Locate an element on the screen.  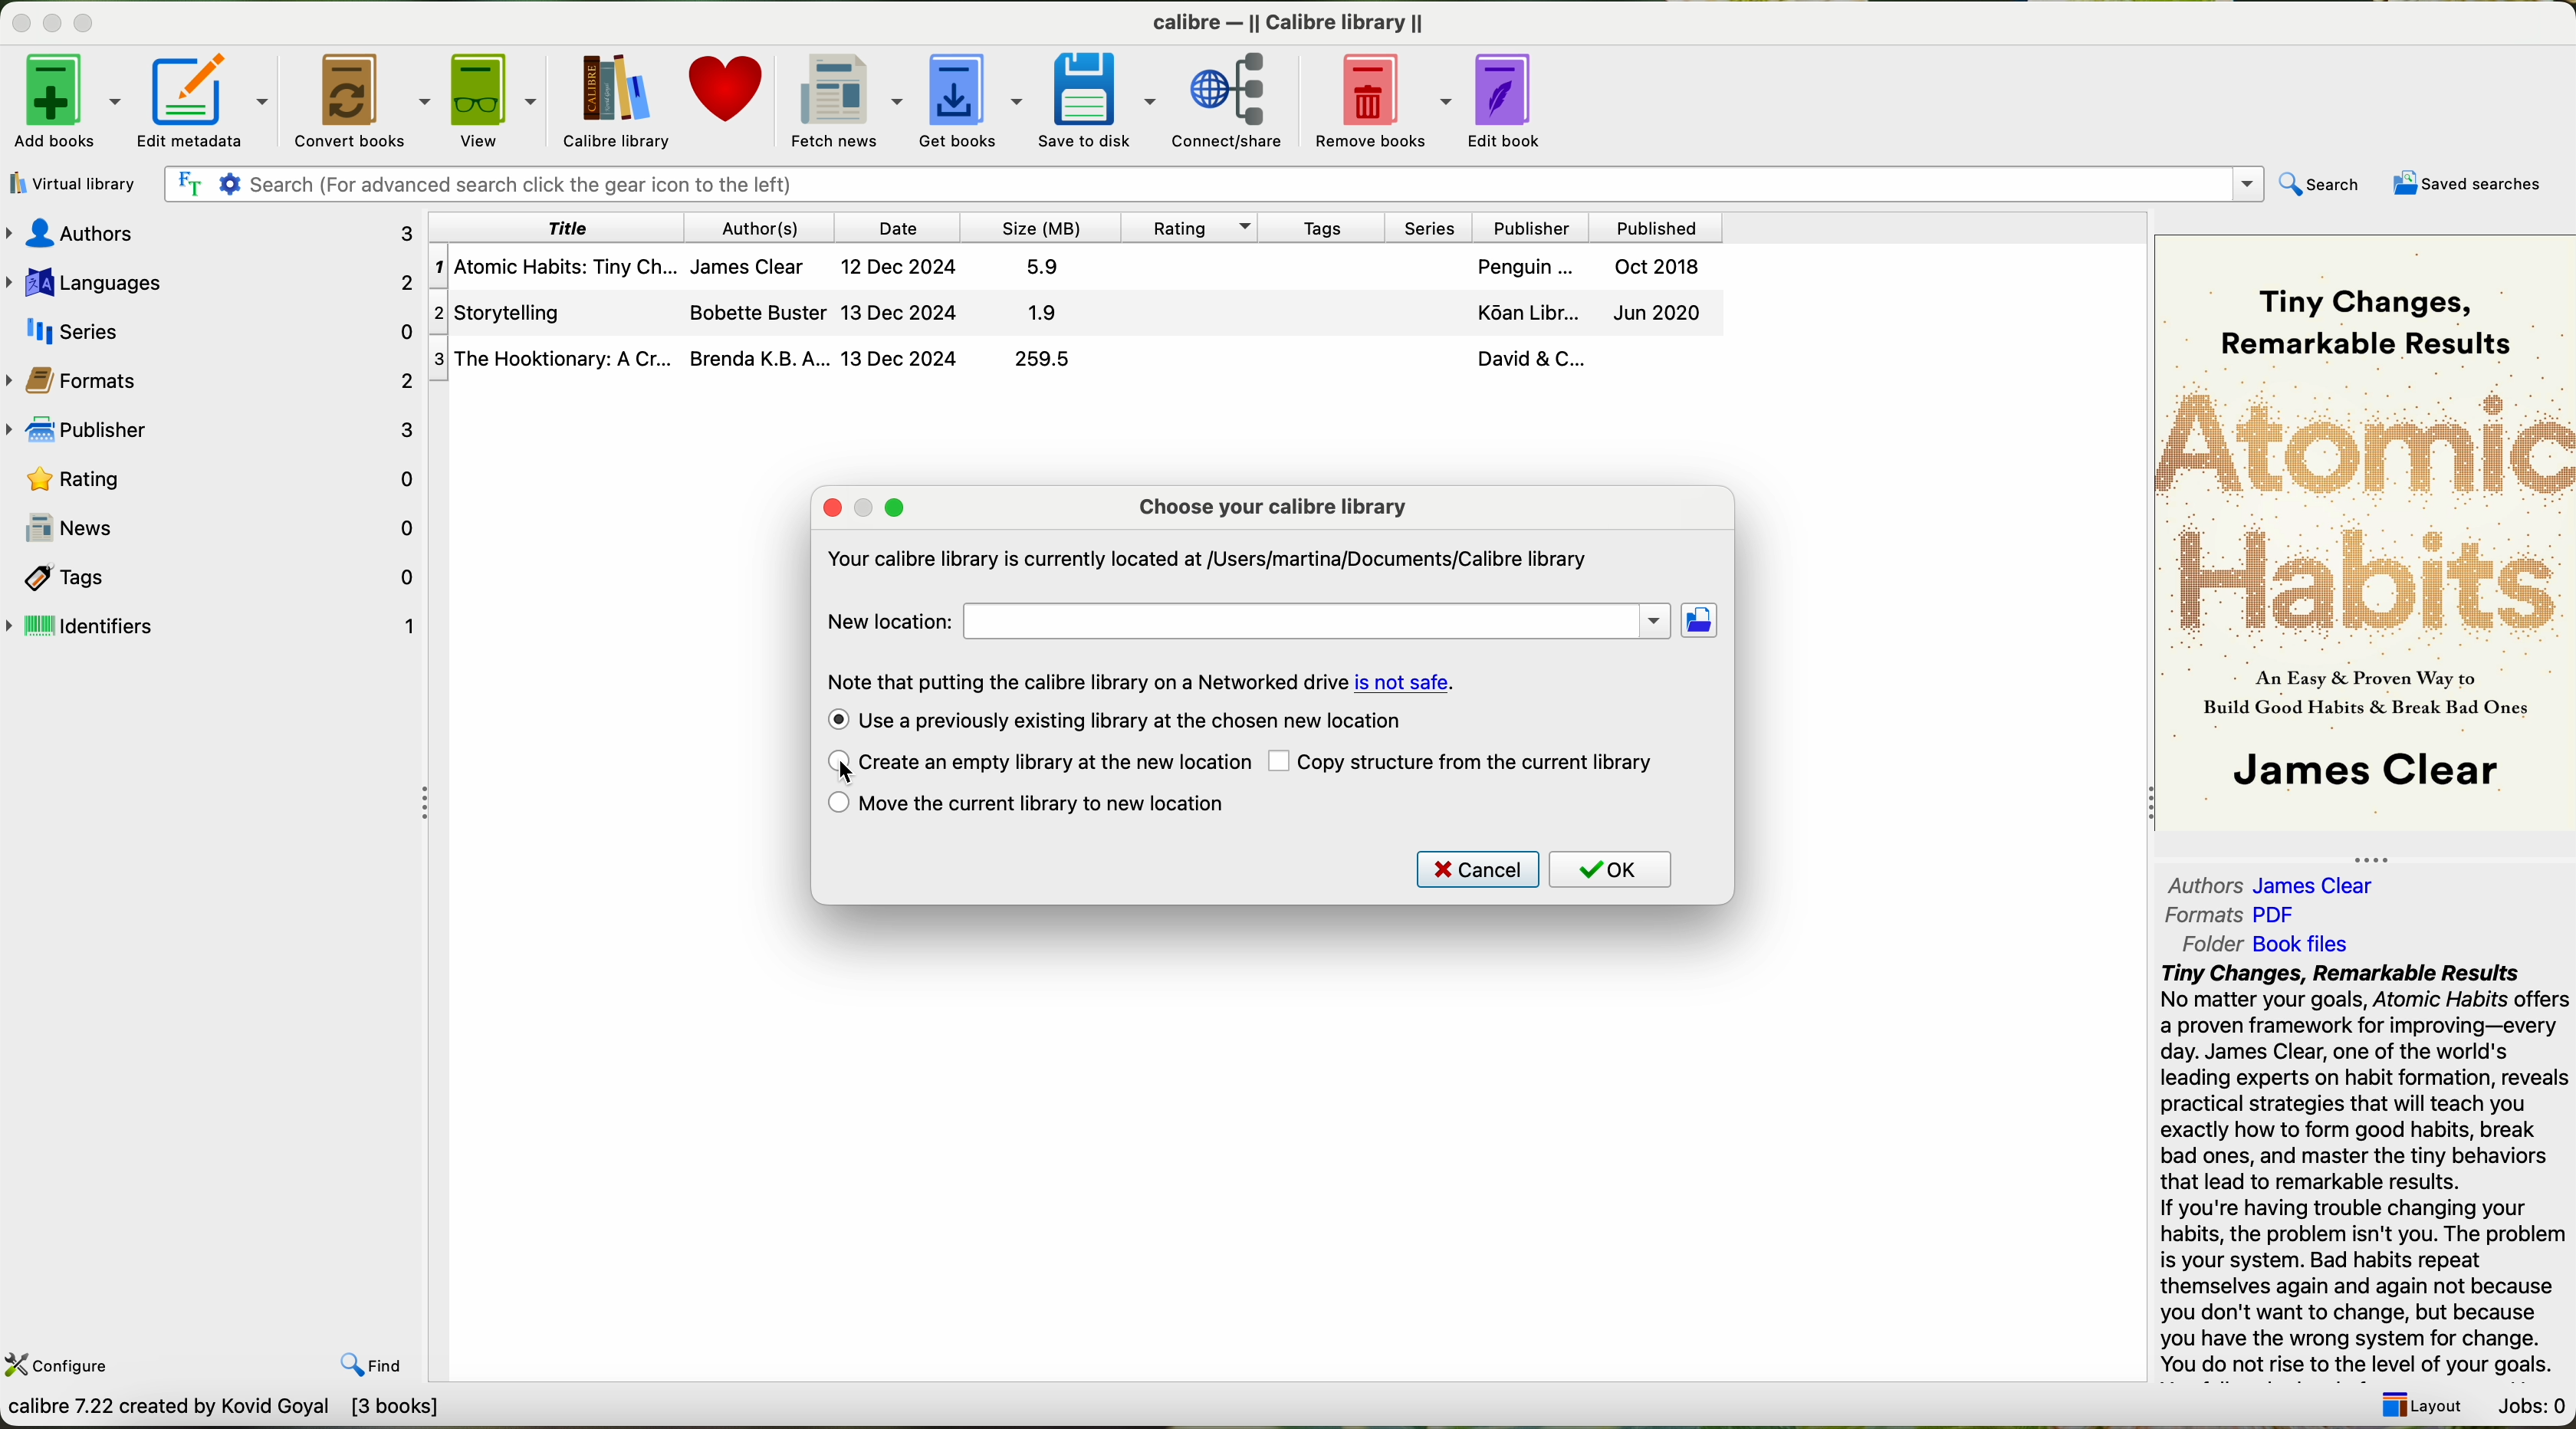
choose your calibre library is located at coordinates (1273, 507).